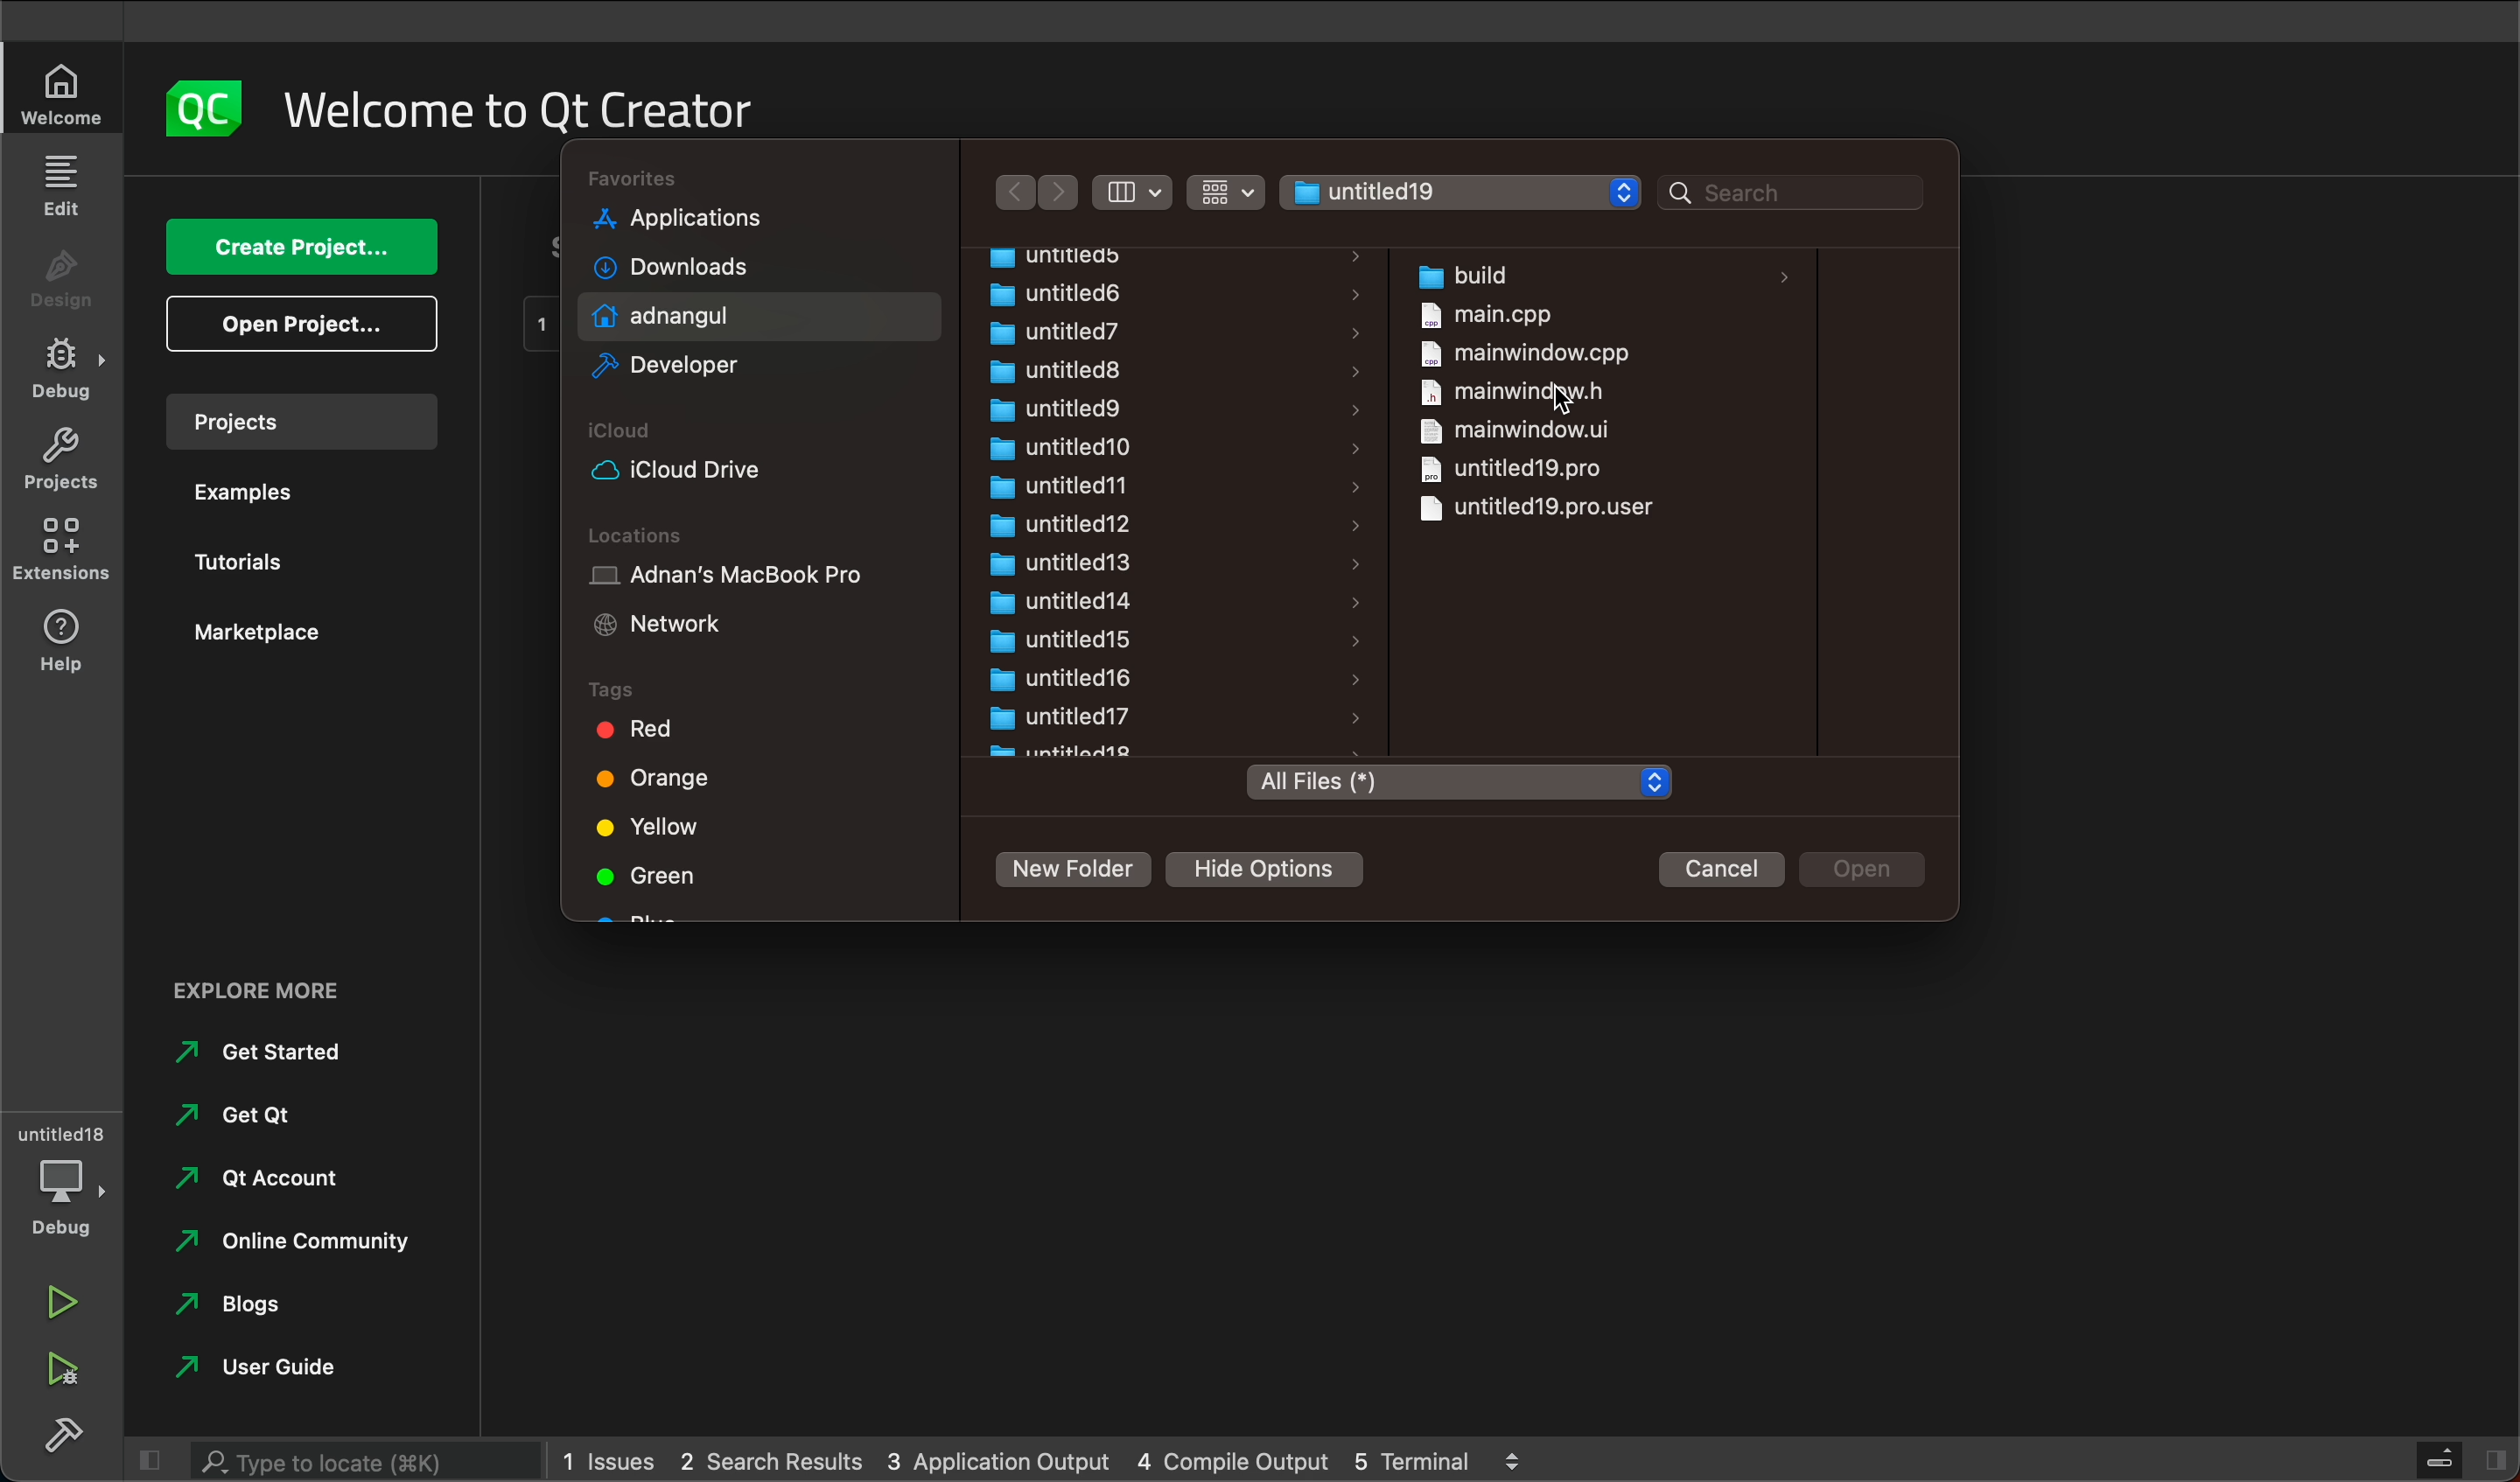  I want to click on search, so click(1794, 194).